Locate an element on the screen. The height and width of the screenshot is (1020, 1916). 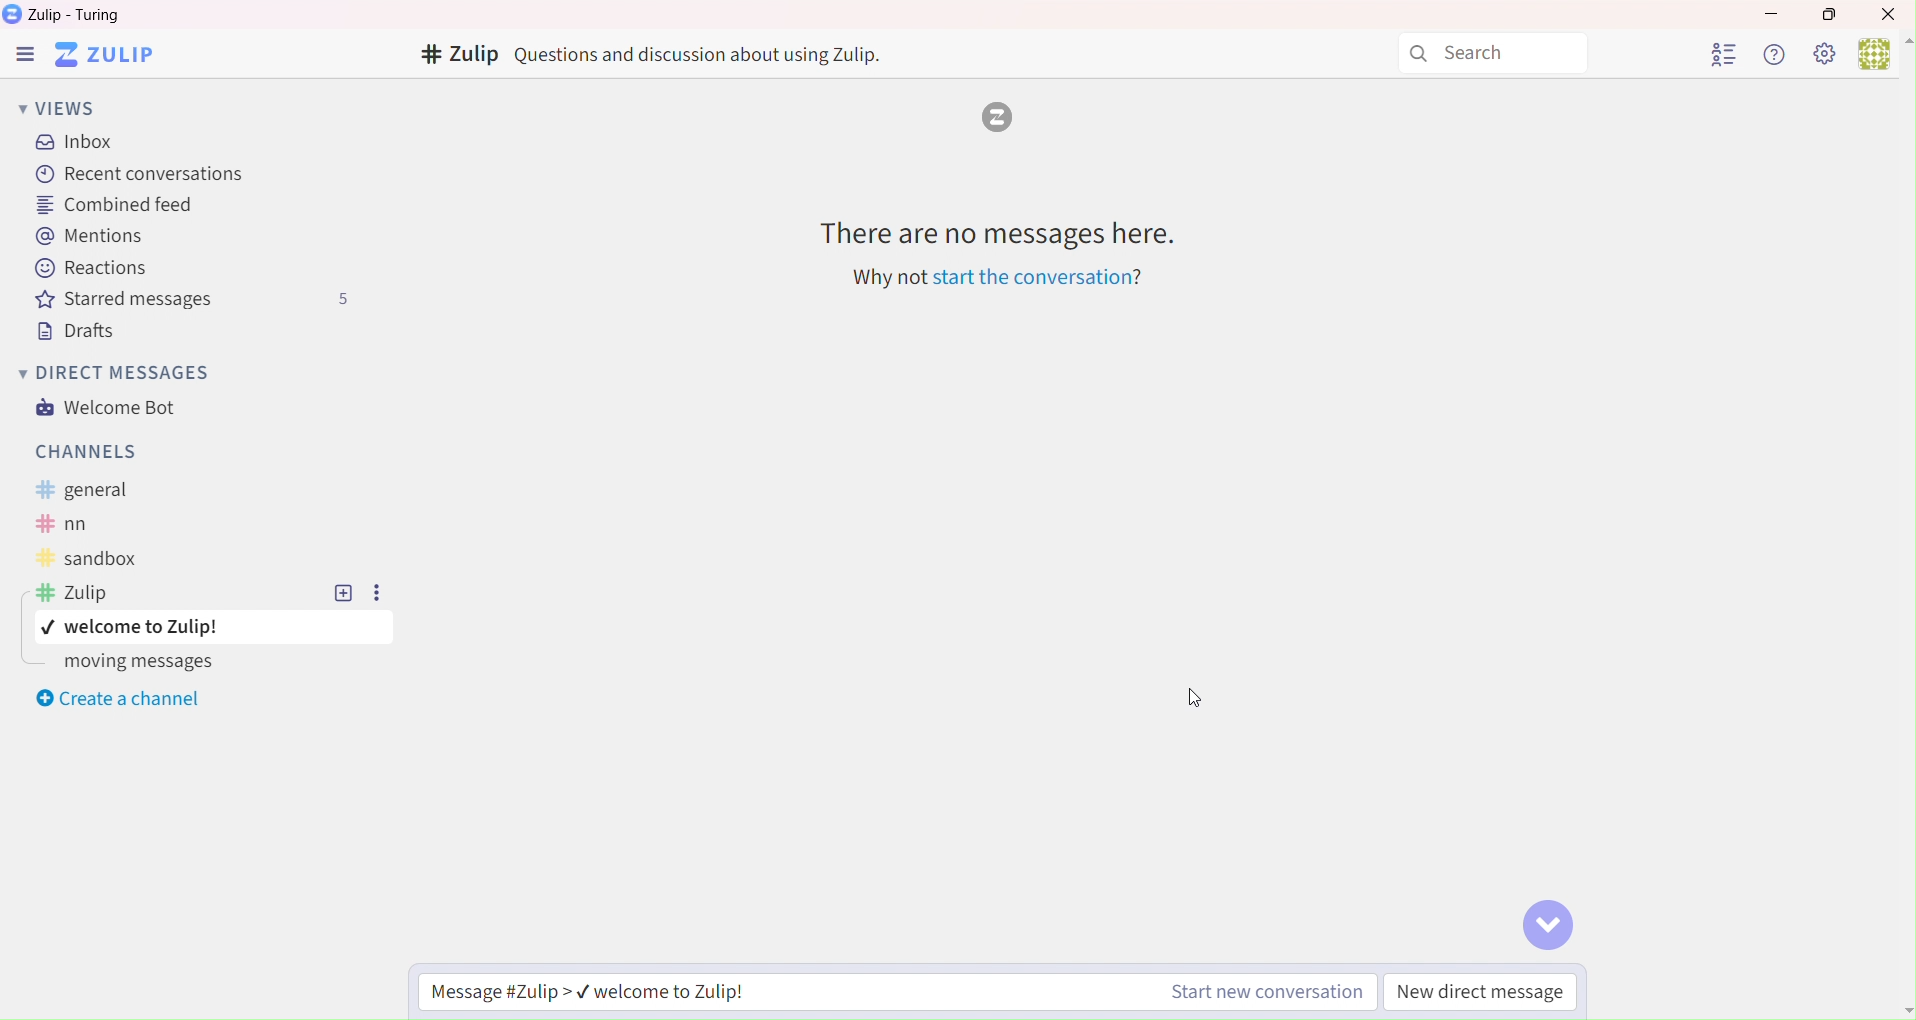
Moving messages is located at coordinates (125, 662).